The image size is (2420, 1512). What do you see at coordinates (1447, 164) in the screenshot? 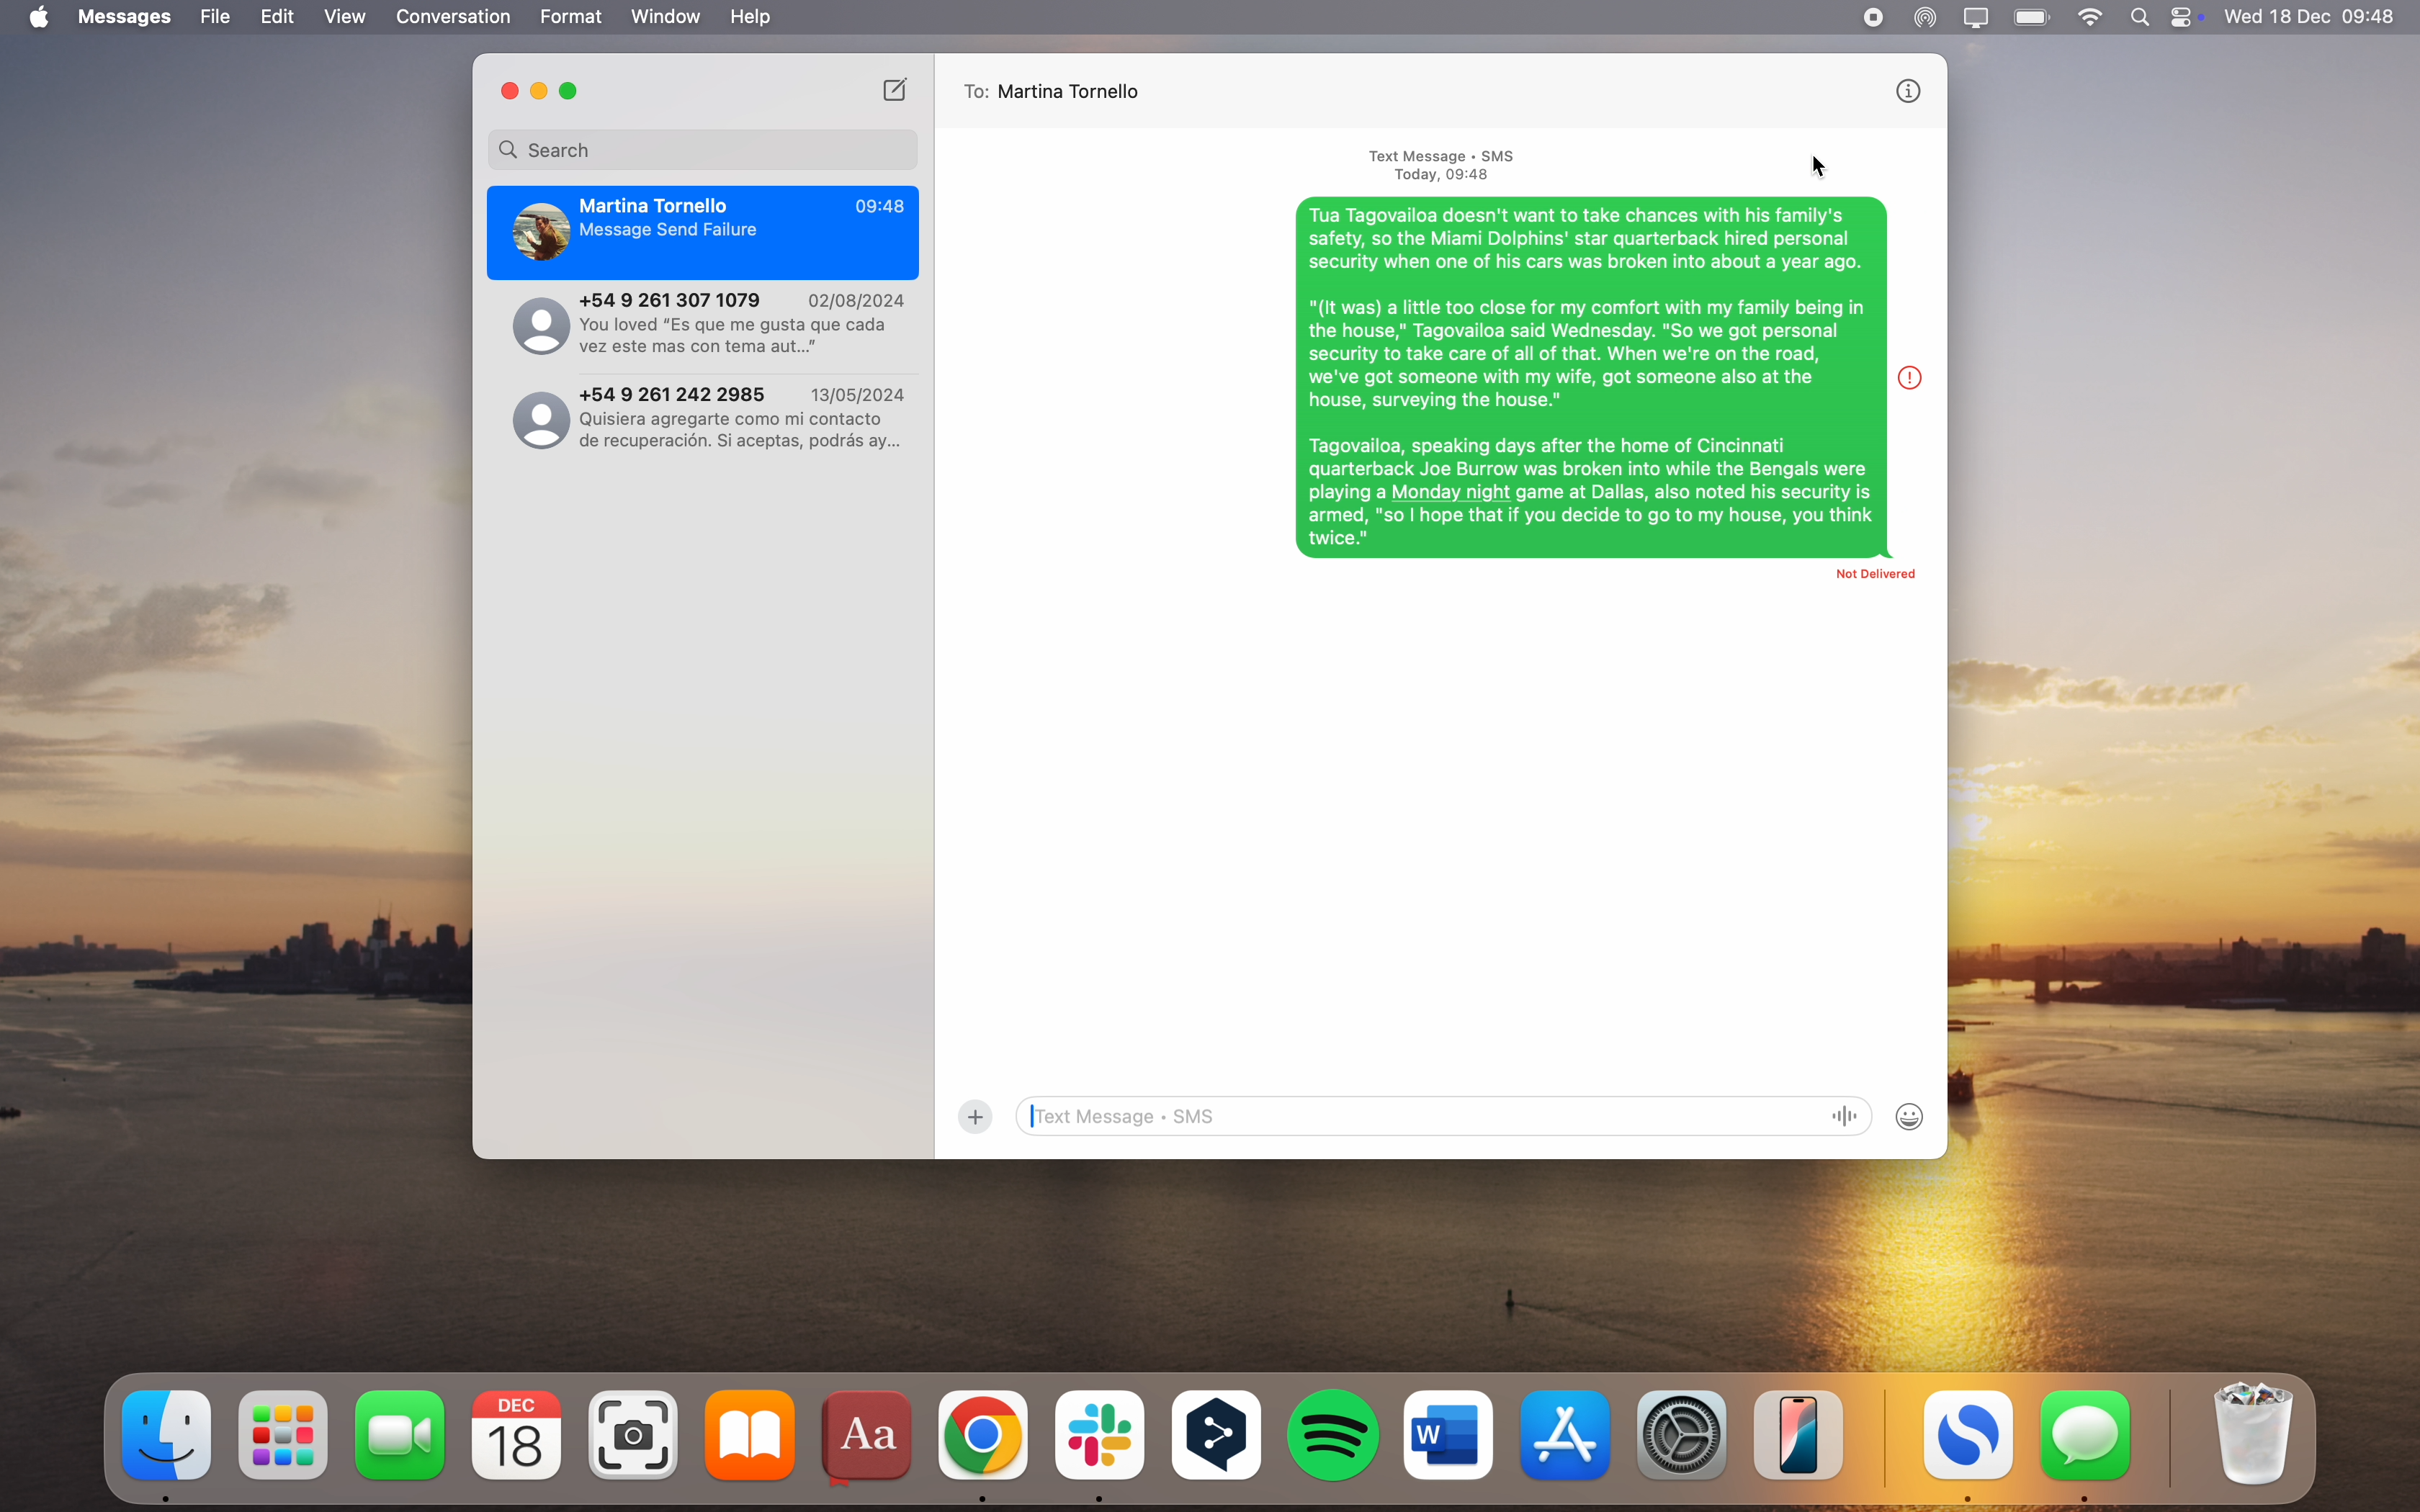
I see `text message` at bounding box center [1447, 164].